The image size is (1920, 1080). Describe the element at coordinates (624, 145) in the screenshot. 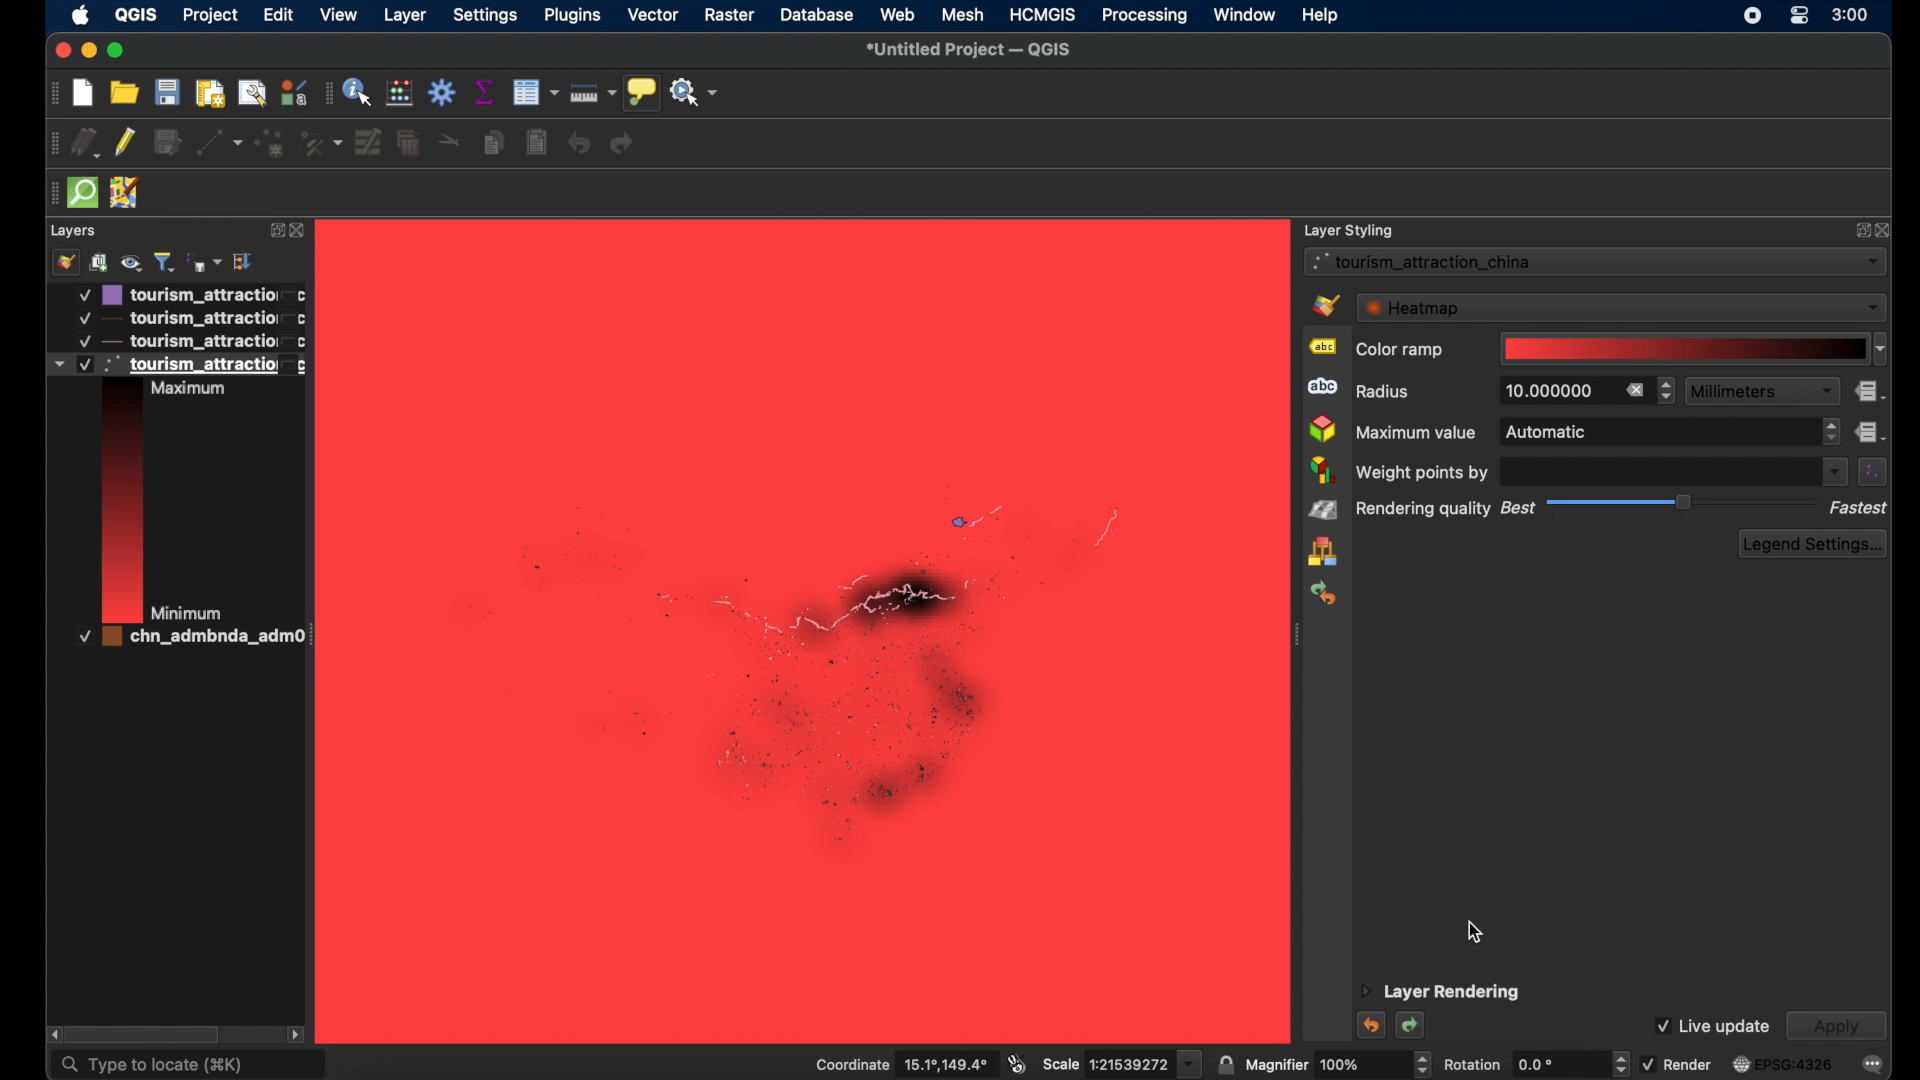

I see `redo` at that location.